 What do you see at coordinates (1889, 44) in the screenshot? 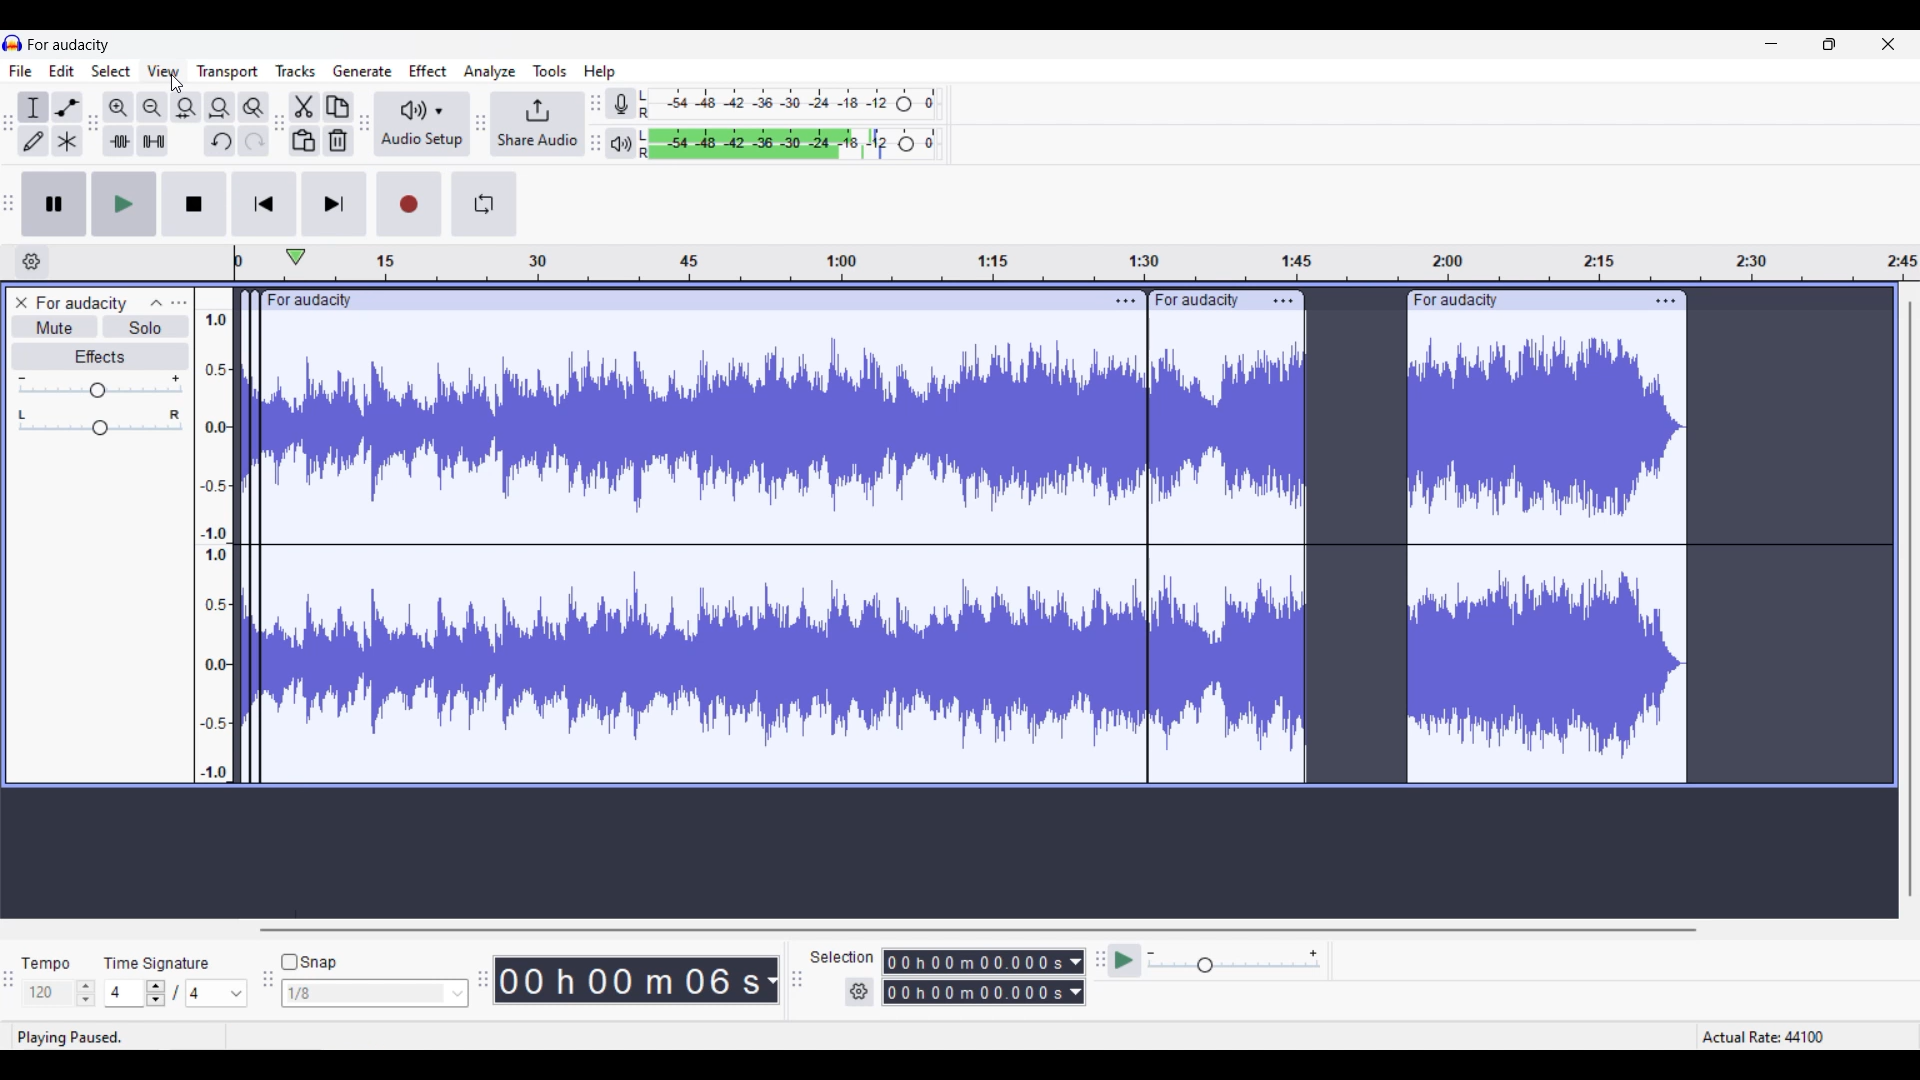
I see `Close interface` at bounding box center [1889, 44].